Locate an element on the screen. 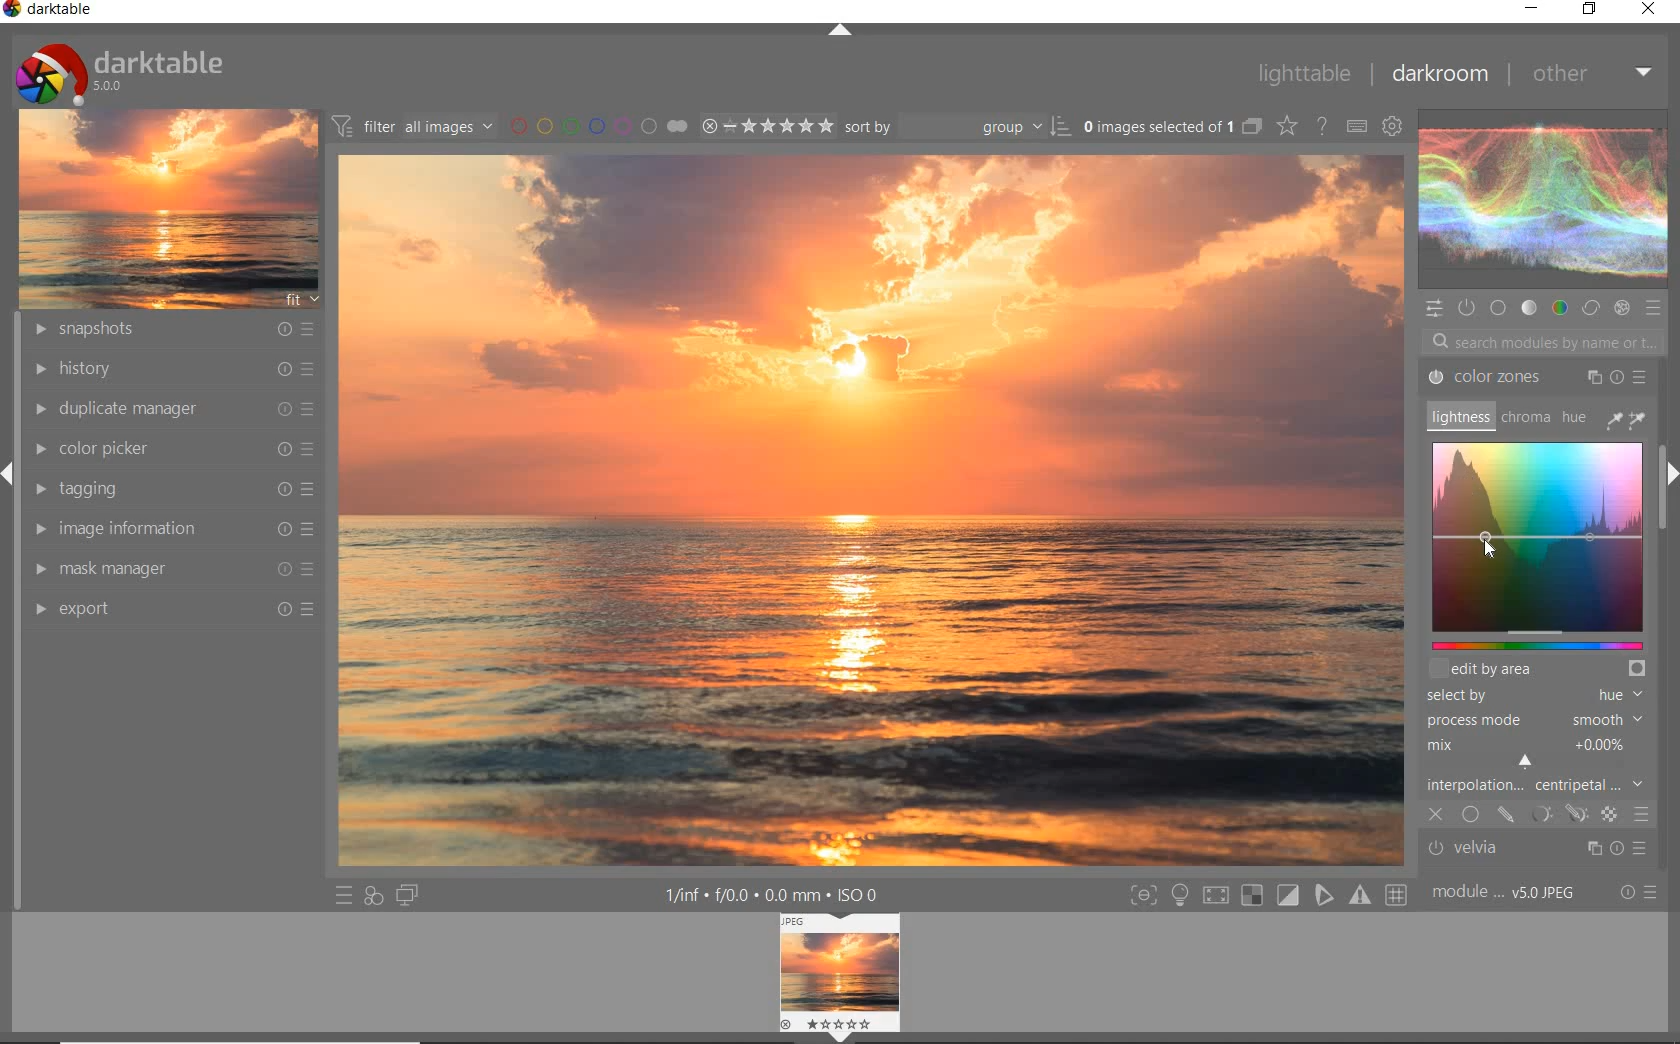 This screenshot has height=1044, width=1680. COLOR ZONES MAP is located at coordinates (1534, 543).